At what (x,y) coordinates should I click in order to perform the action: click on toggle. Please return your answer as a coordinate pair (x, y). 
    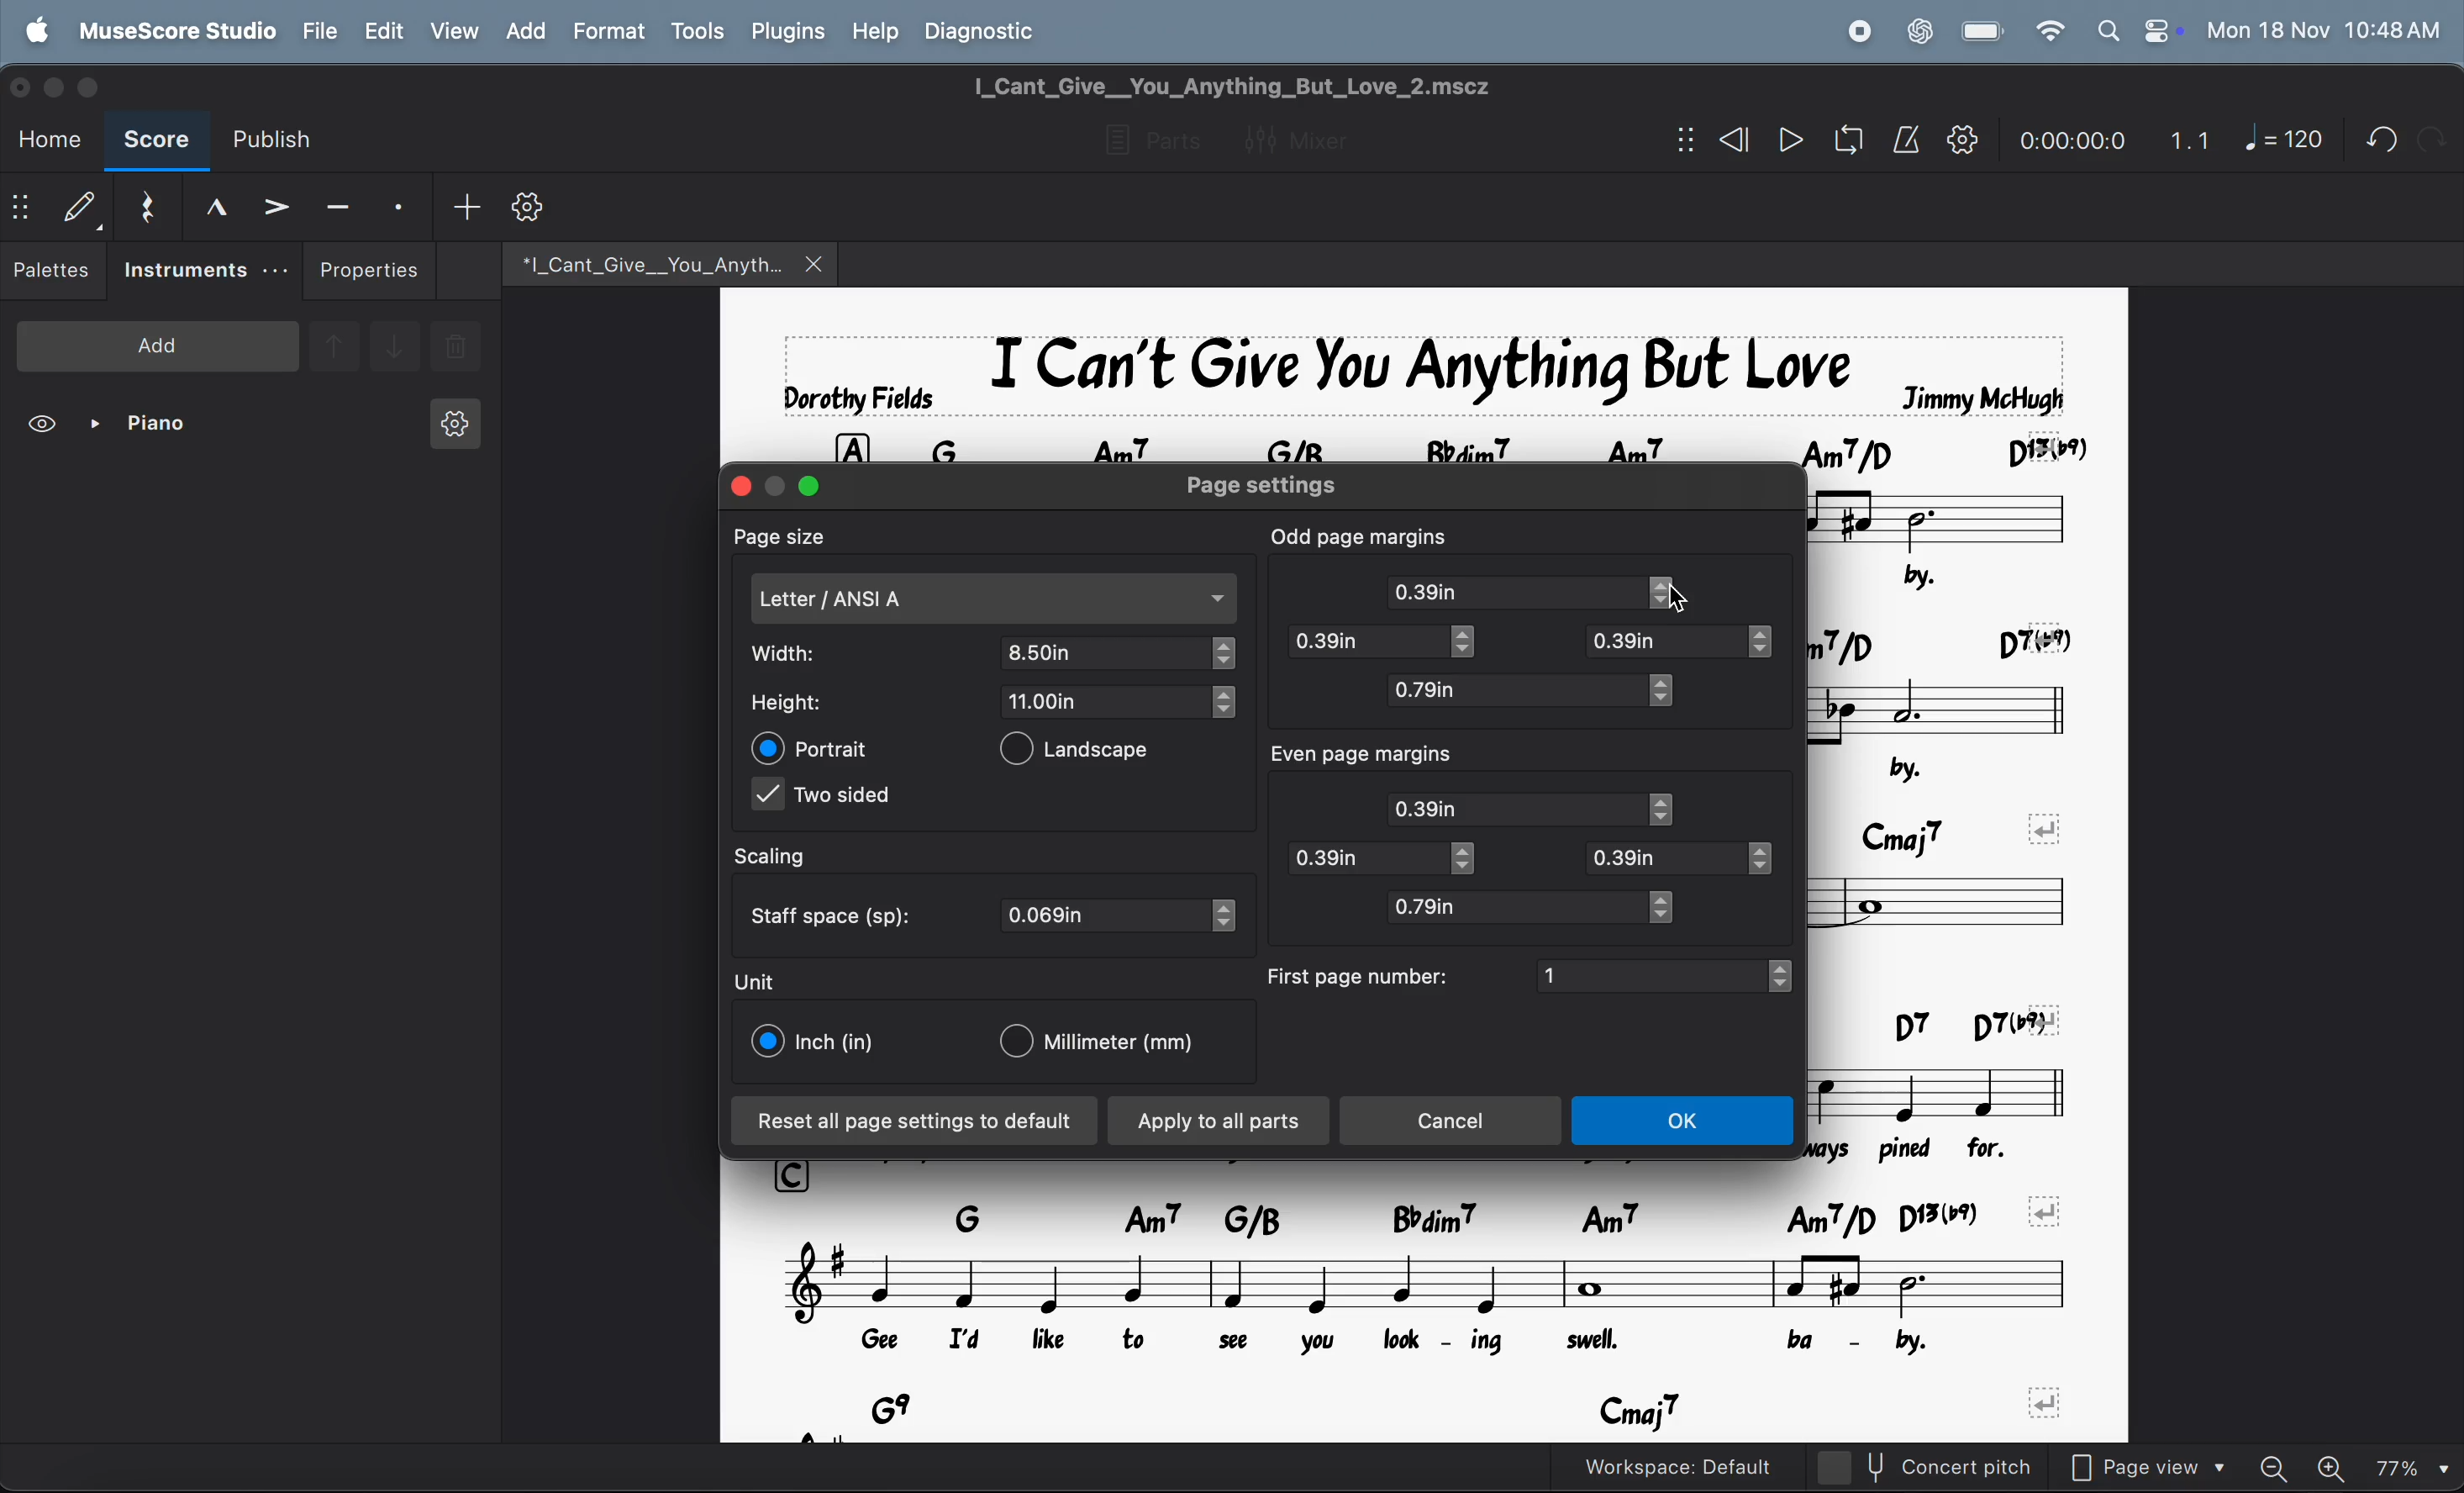
    Looking at the image, I should click on (1227, 916).